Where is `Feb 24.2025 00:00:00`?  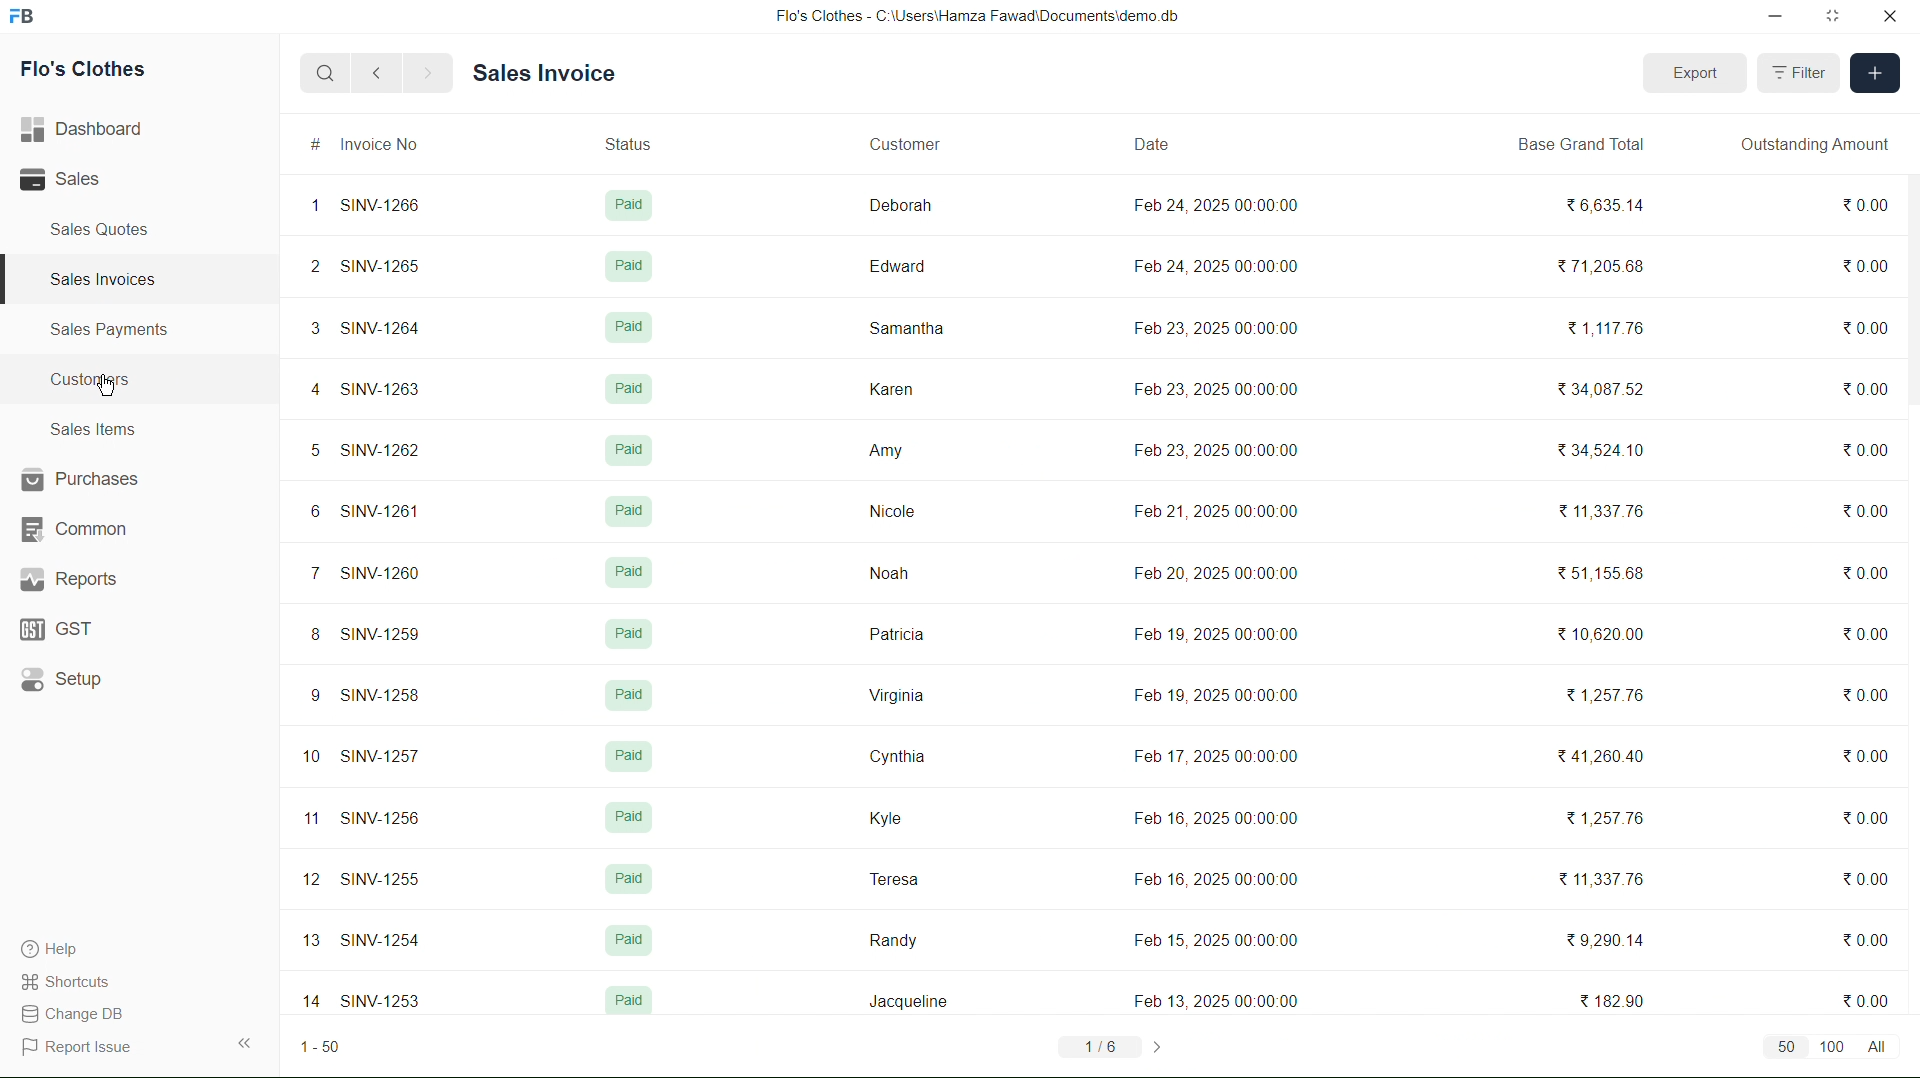
Feb 24.2025 00:00:00 is located at coordinates (1223, 266).